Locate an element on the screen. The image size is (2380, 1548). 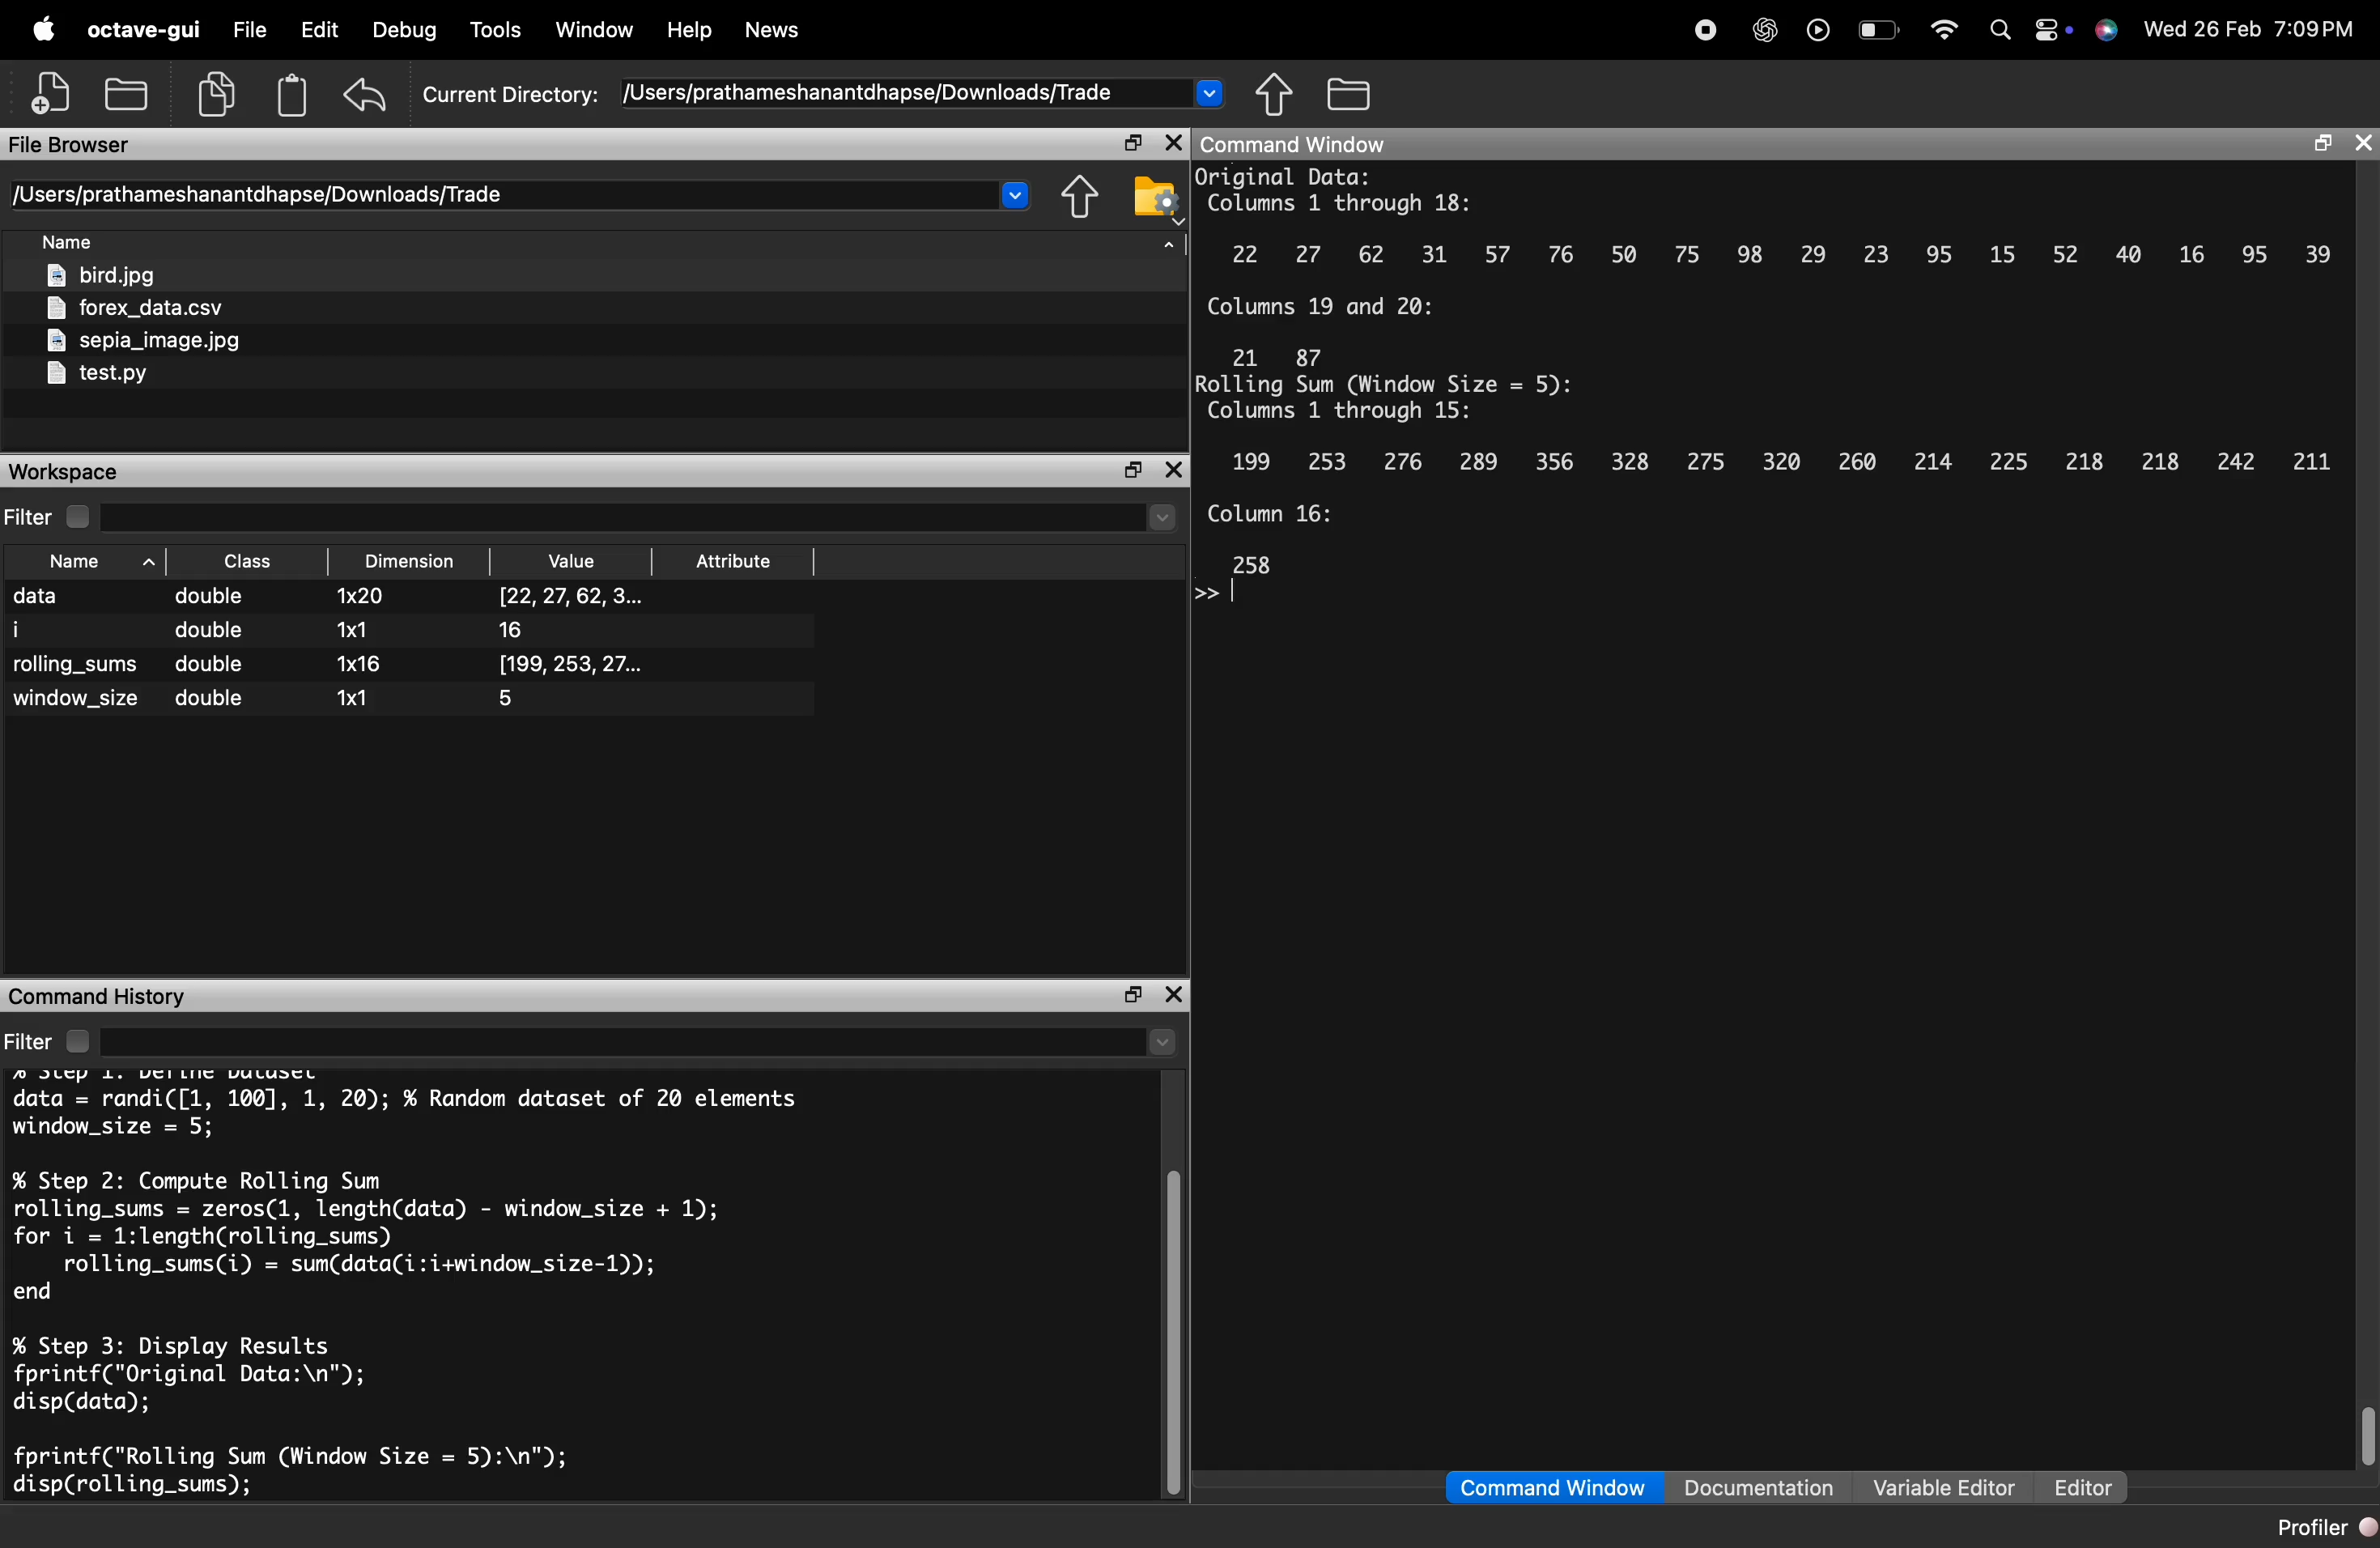
action center is located at coordinates (2058, 33).